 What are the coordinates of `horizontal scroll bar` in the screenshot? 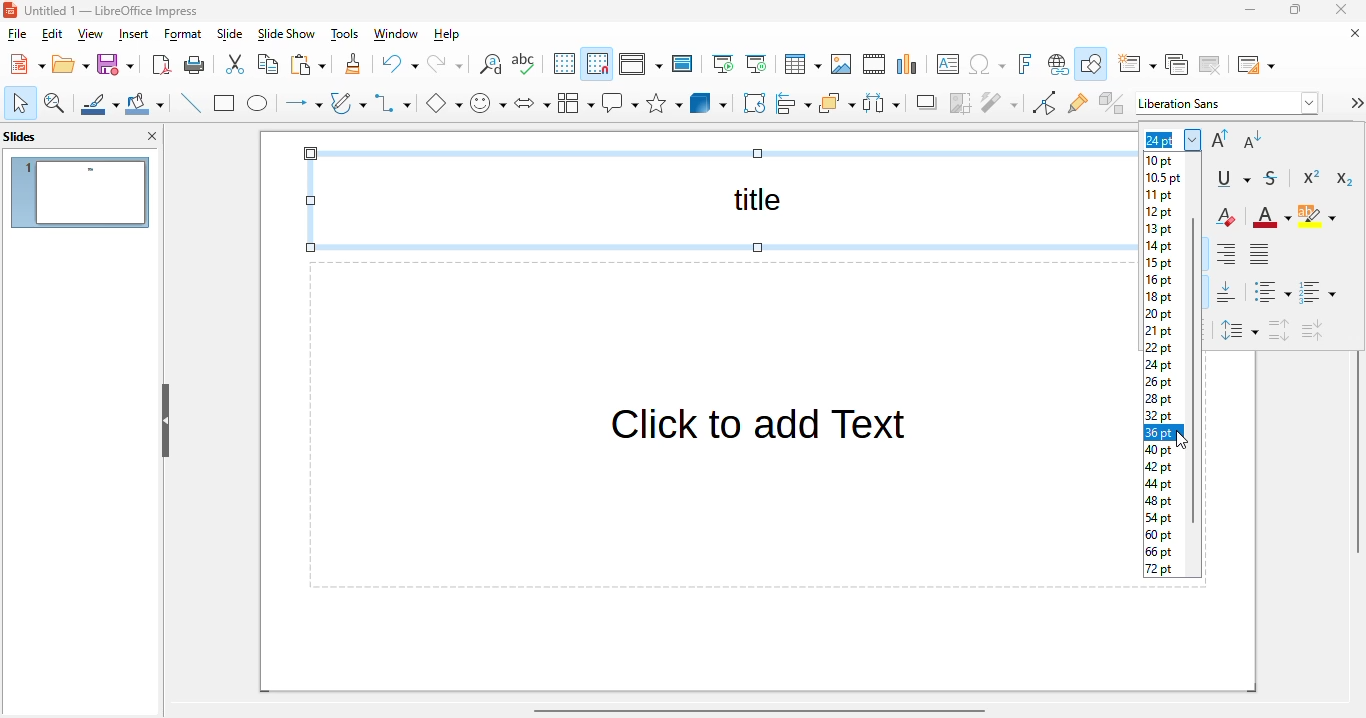 It's located at (759, 711).